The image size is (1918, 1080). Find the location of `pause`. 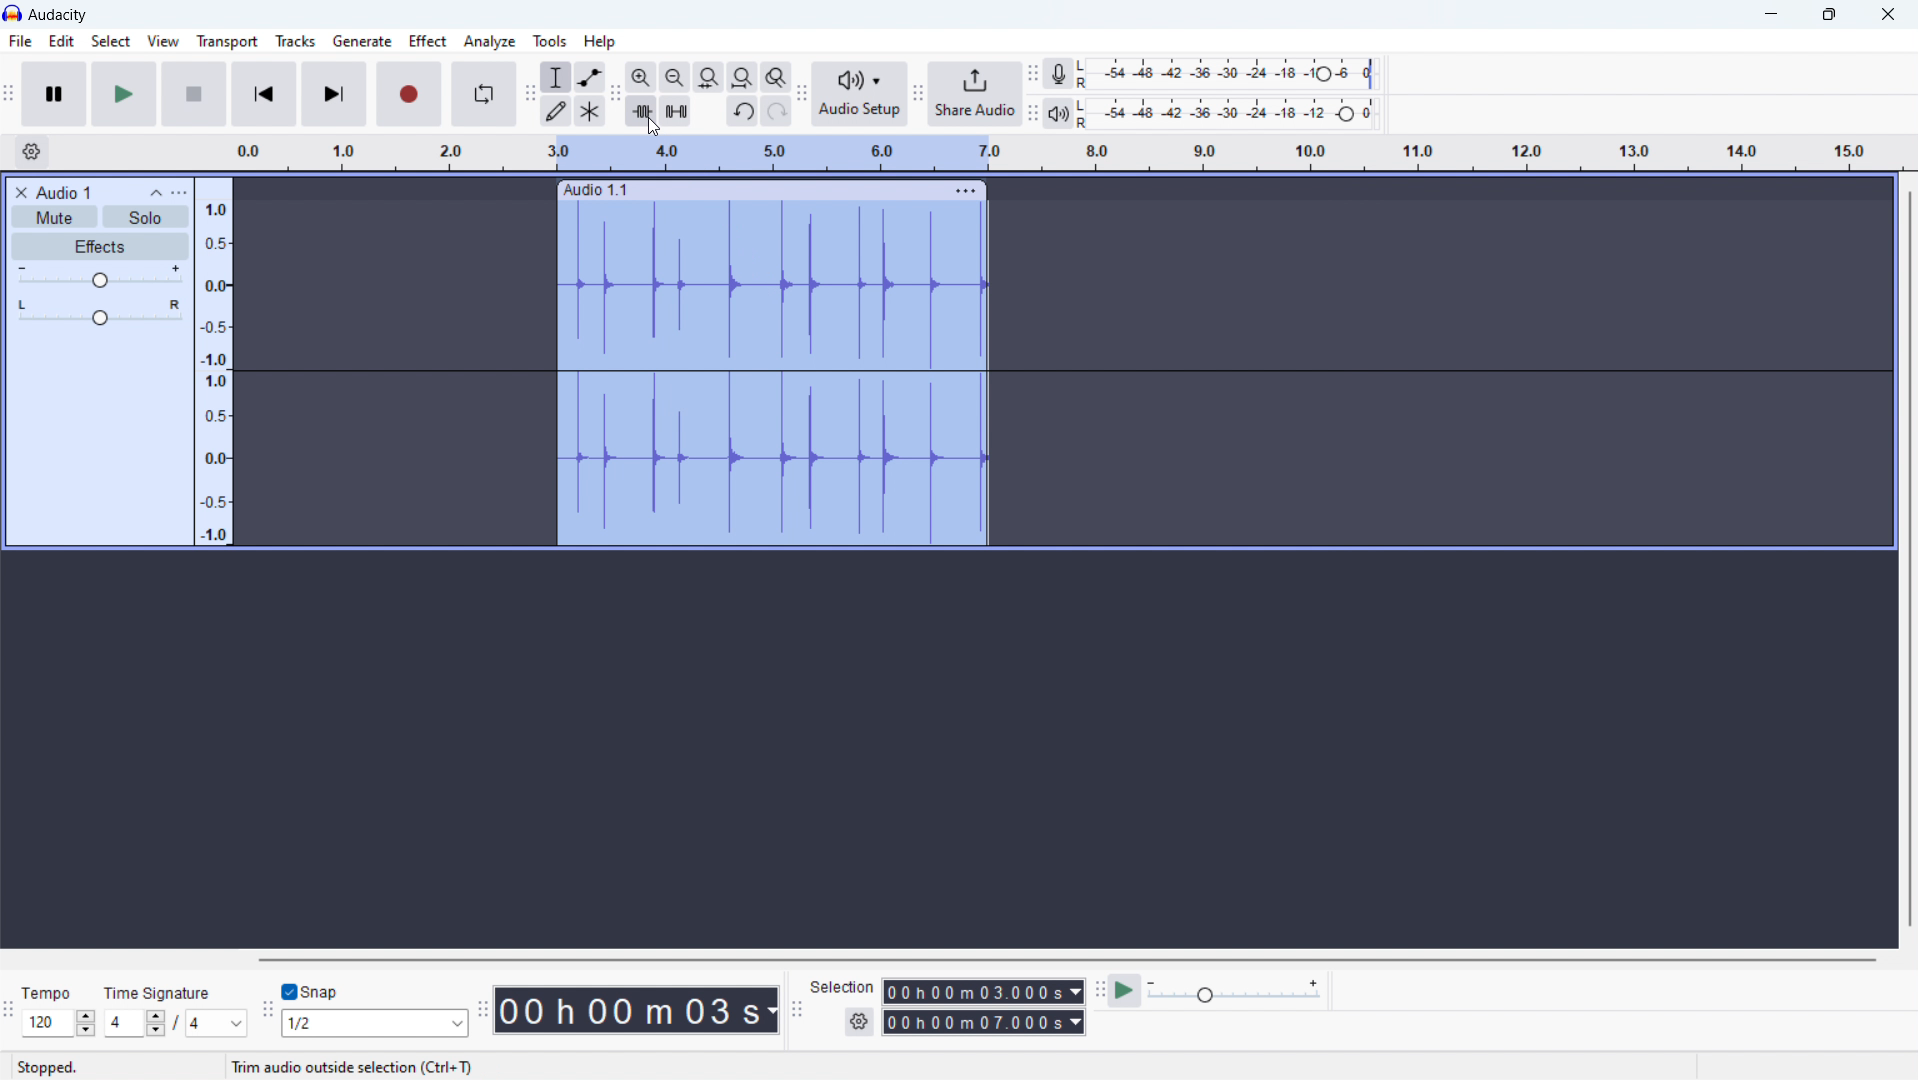

pause is located at coordinates (54, 95).